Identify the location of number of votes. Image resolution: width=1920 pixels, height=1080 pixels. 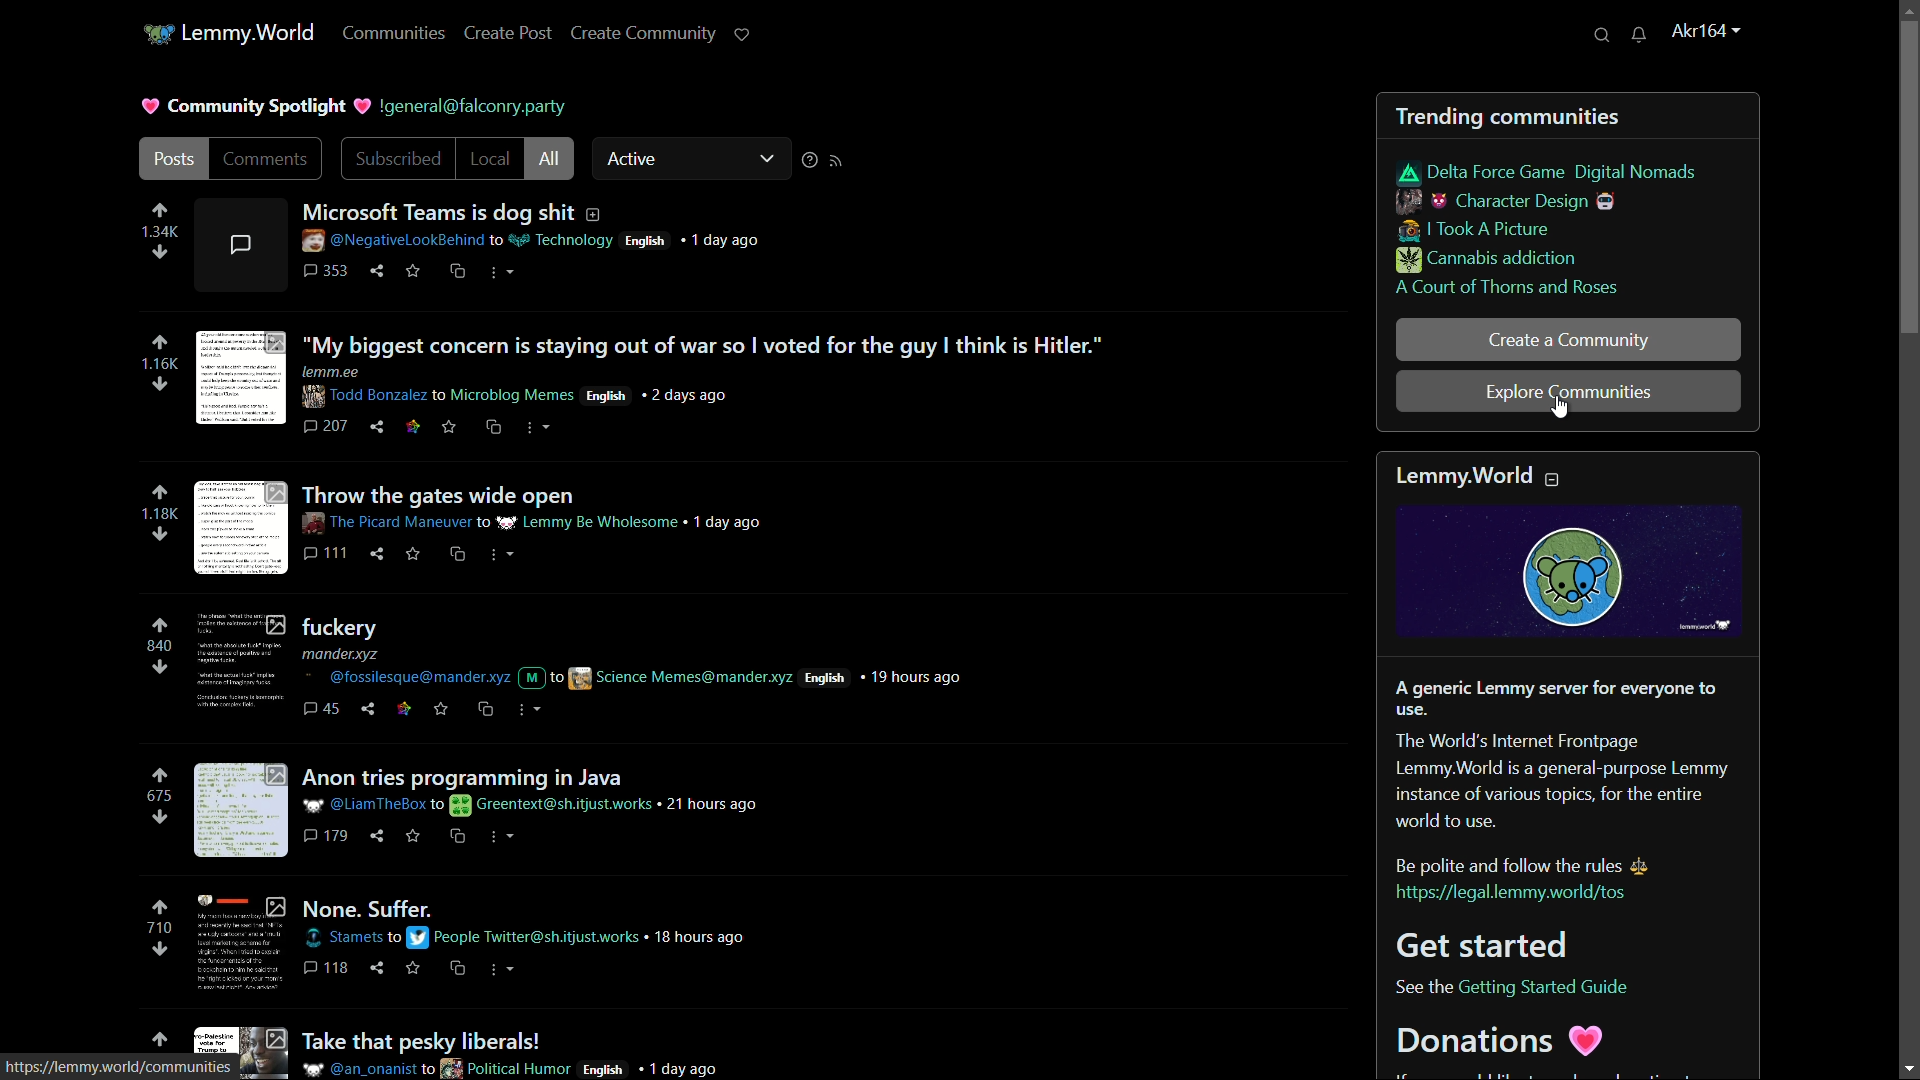
(161, 514).